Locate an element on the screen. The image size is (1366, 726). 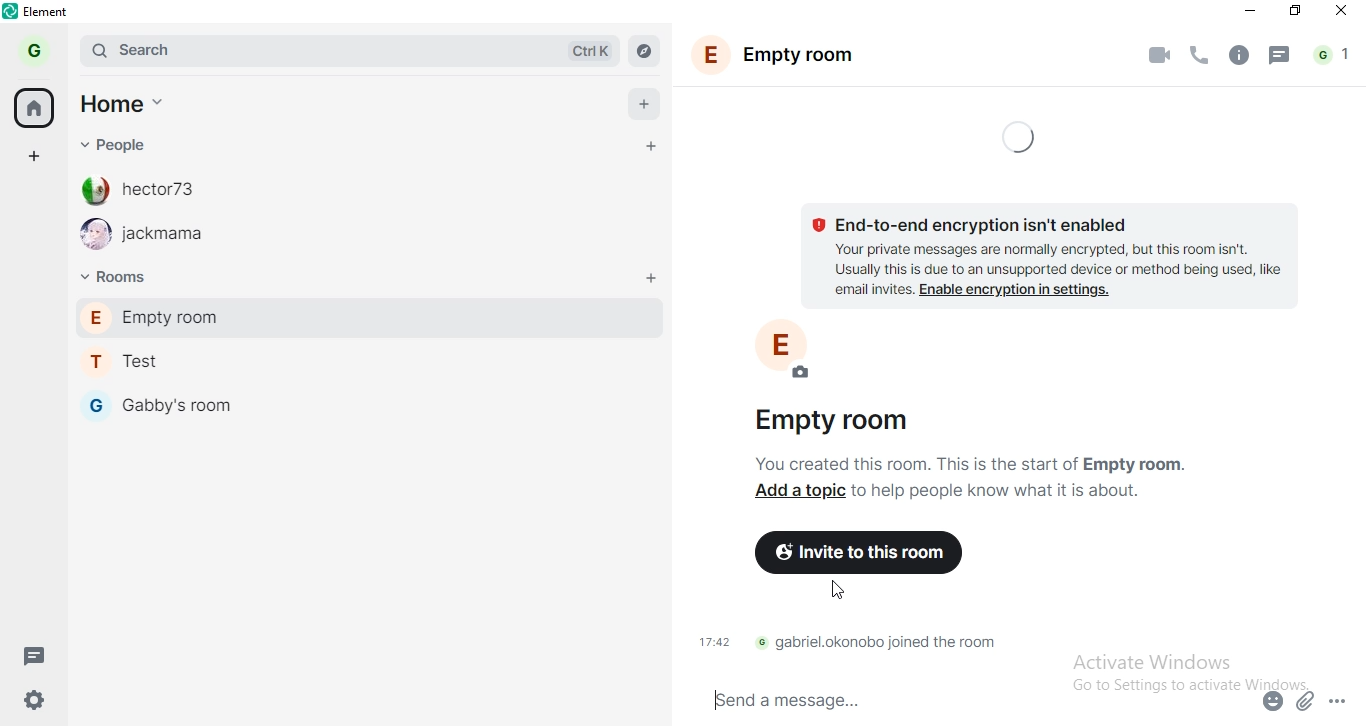
text 1 is located at coordinates (1042, 250).